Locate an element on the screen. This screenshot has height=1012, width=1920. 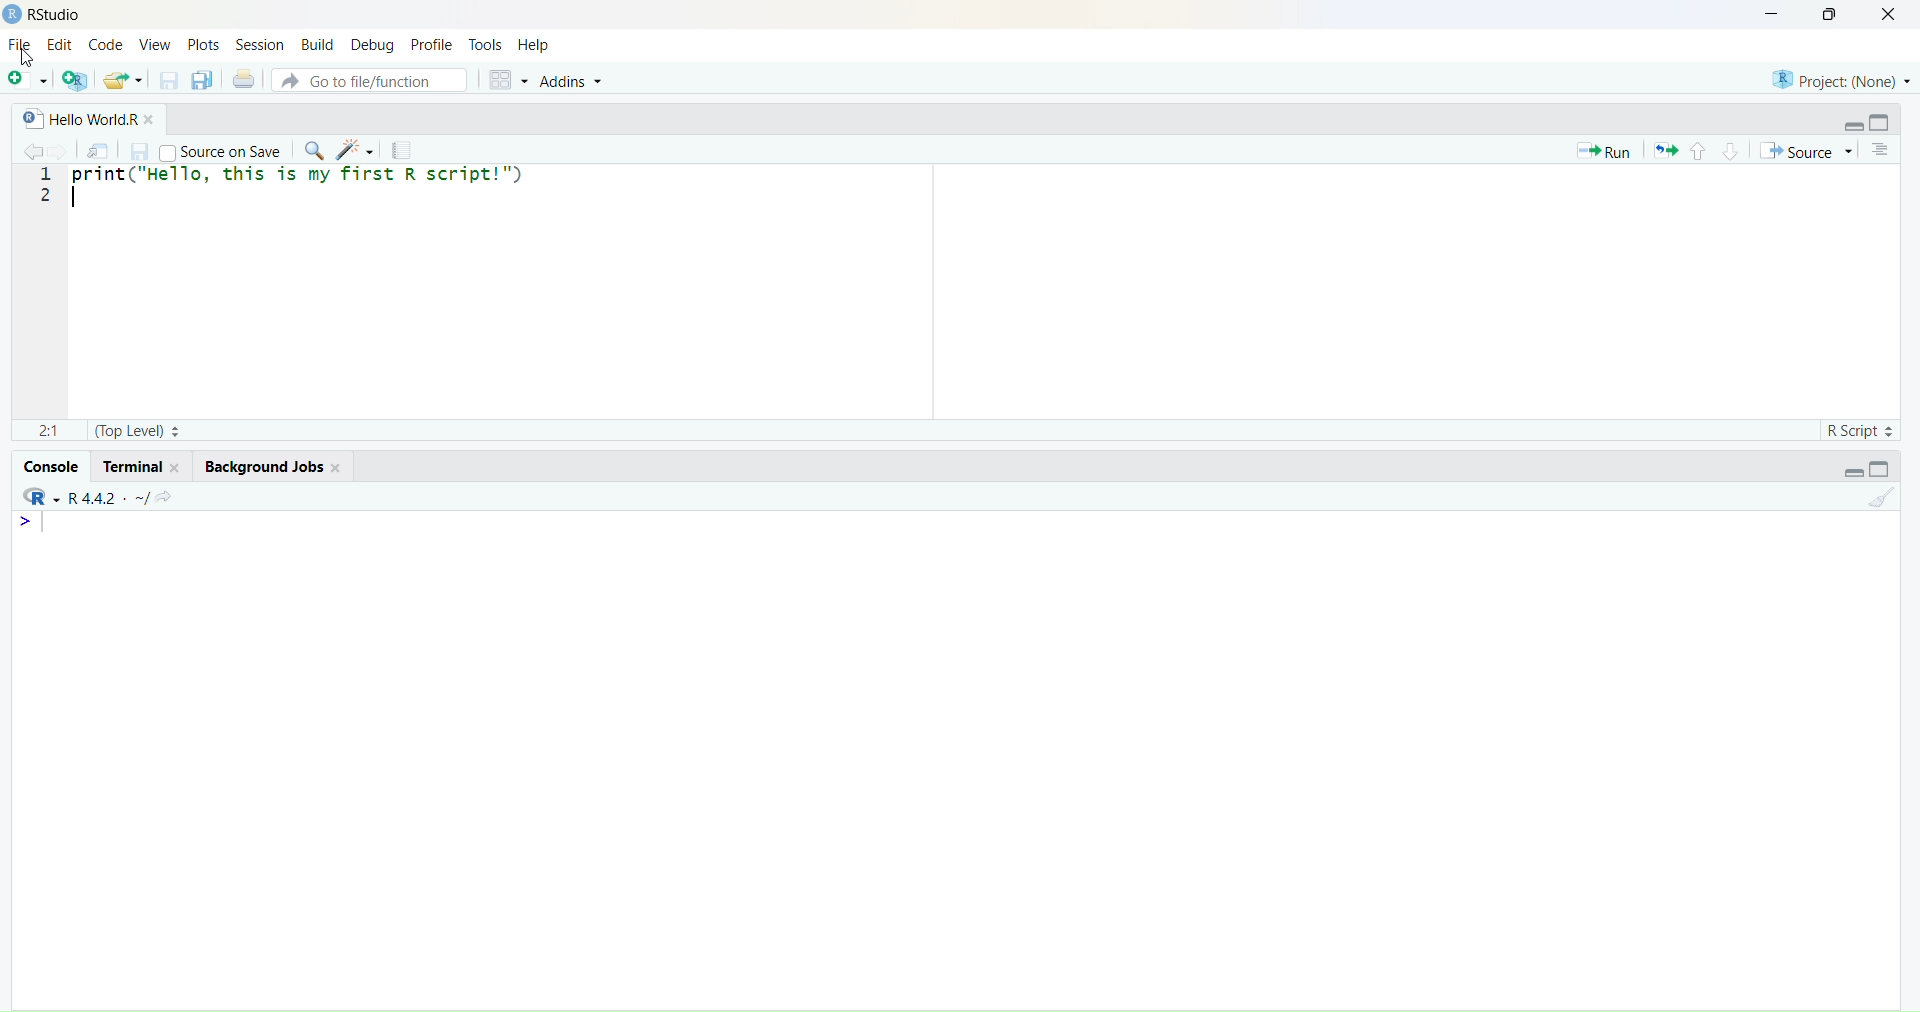
Go to file/function is located at coordinates (367, 80).